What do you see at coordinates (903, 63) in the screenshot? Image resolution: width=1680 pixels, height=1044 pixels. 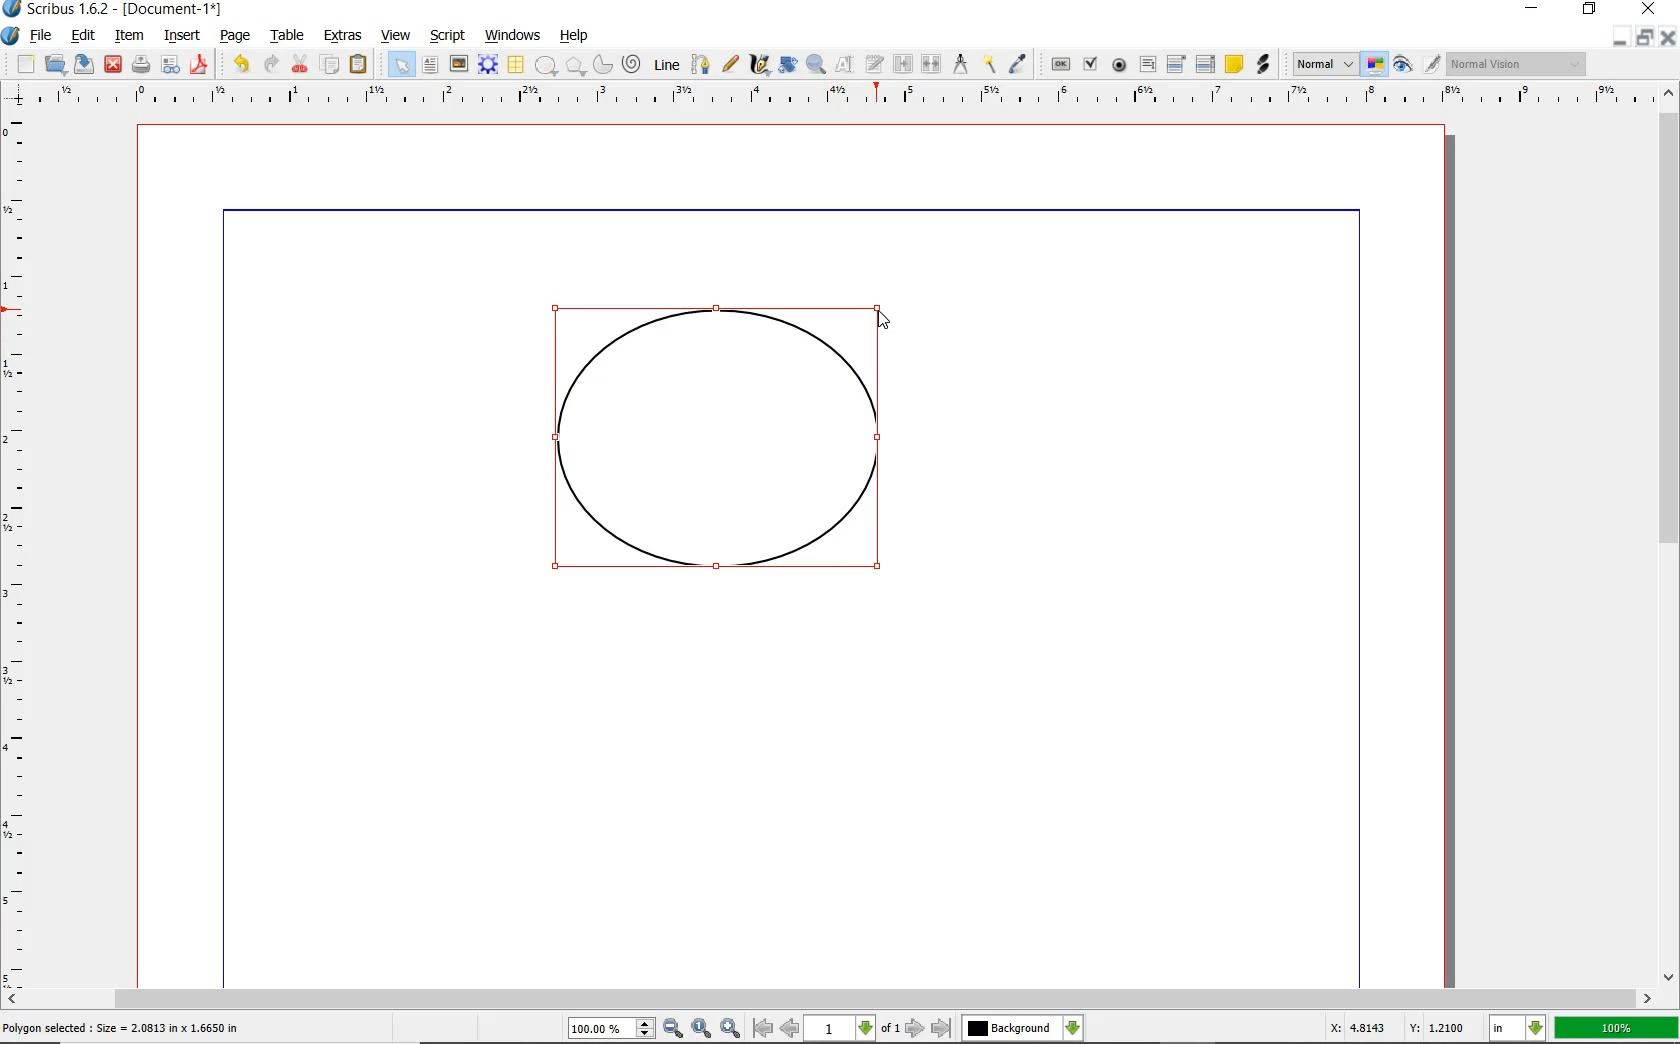 I see `LINK TEXT FRAME` at bounding box center [903, 63].